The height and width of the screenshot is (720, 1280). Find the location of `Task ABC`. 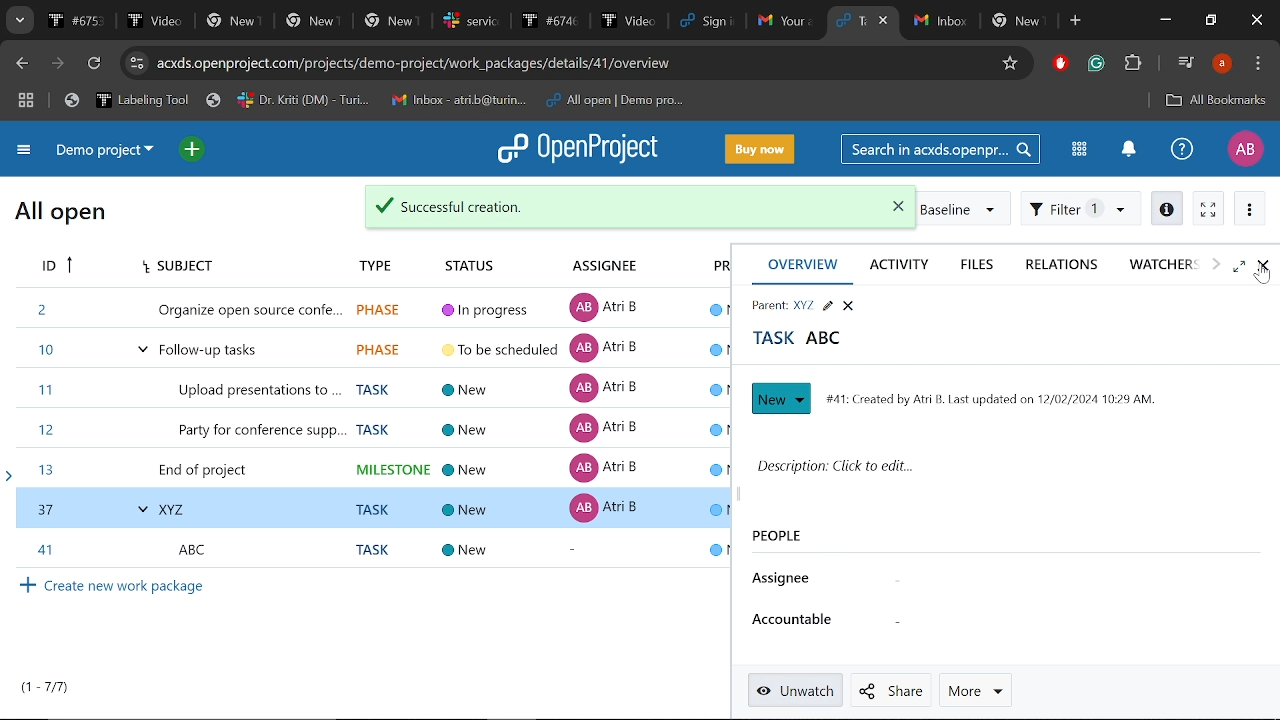

Task ABC is located at coordinates (805, 341).